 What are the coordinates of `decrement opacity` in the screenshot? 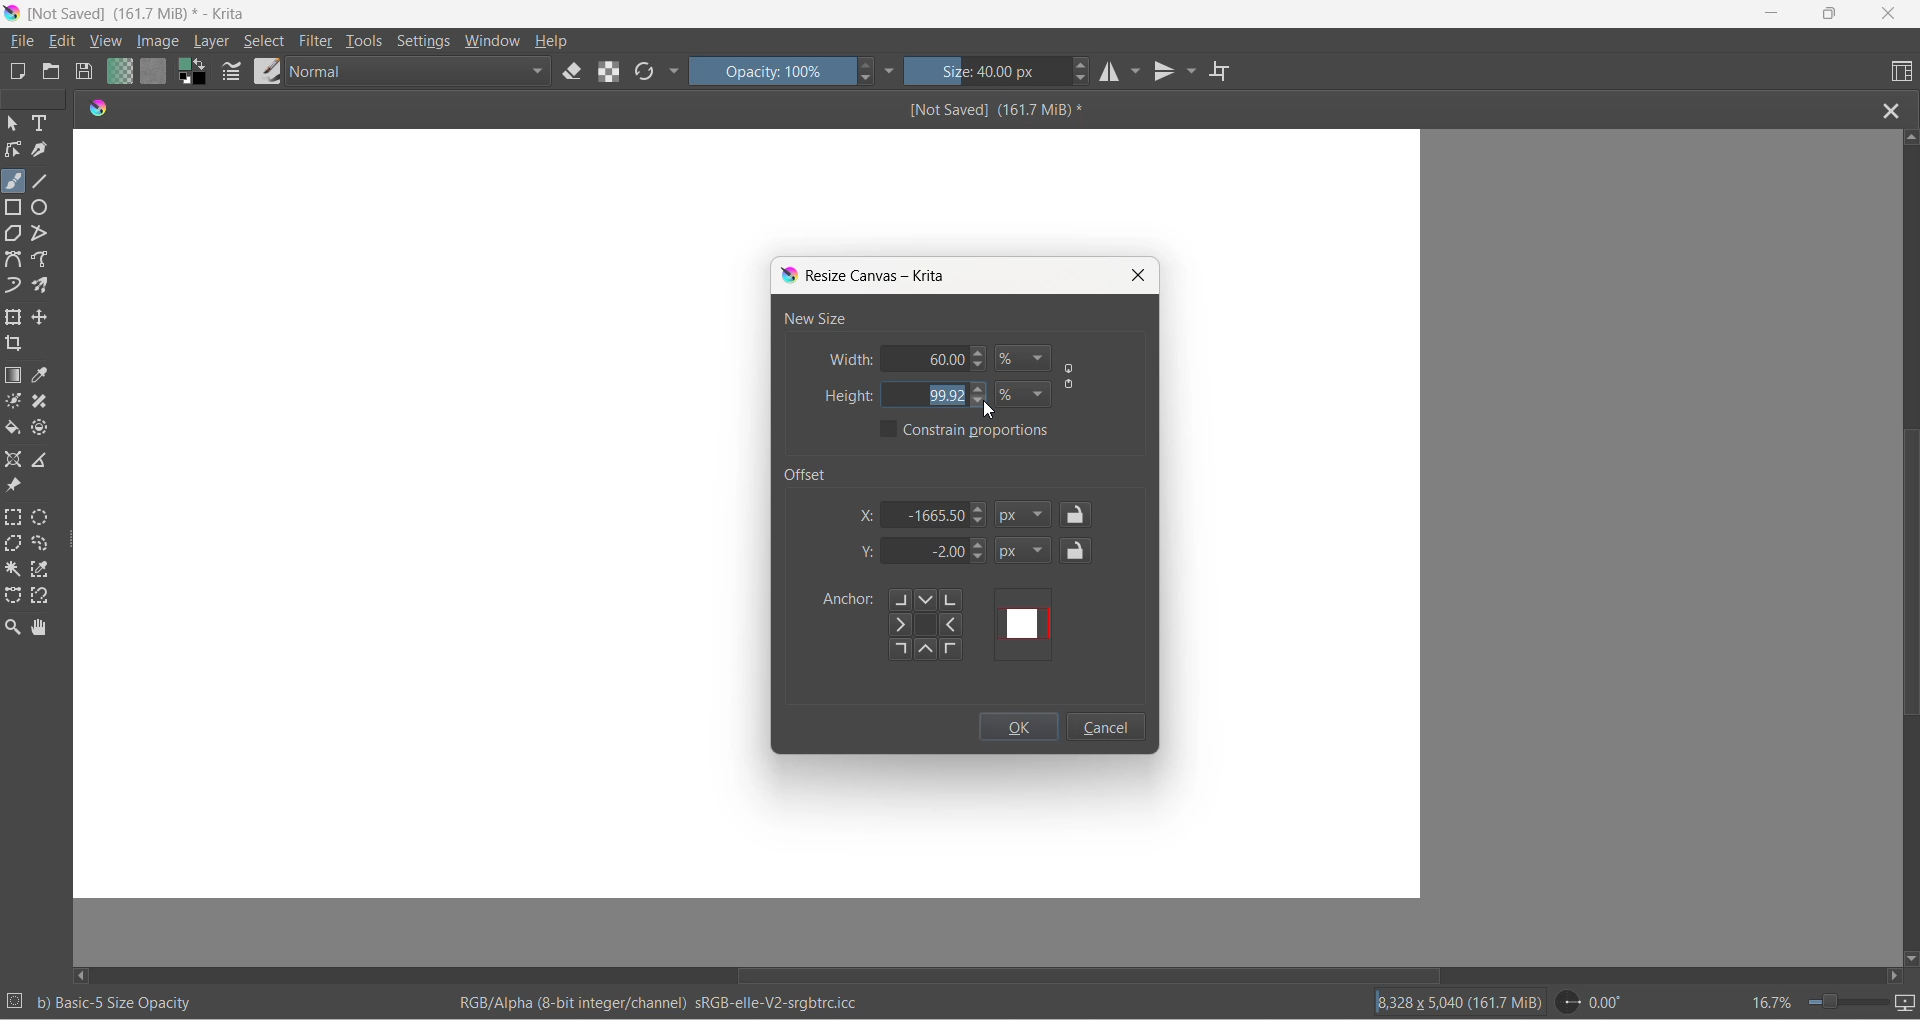 It's located at (869, 82).